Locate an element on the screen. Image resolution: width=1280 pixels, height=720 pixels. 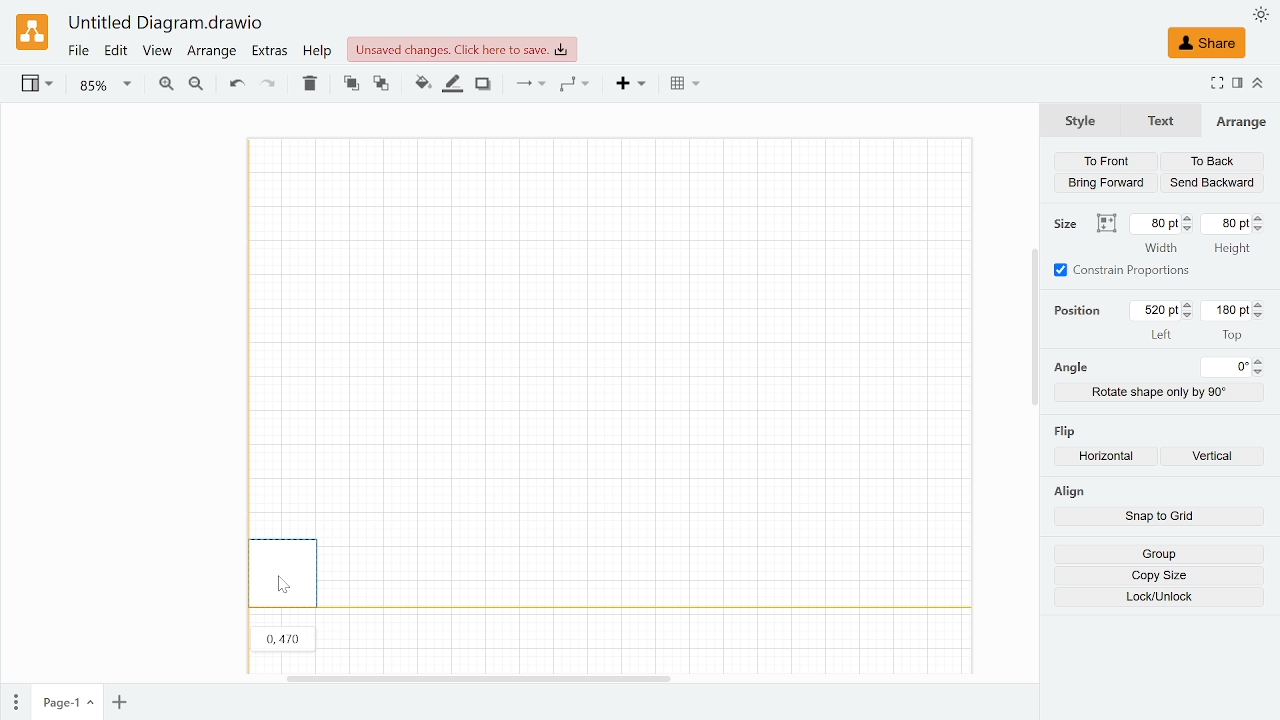
Connections is located at coordinates (528, 84).